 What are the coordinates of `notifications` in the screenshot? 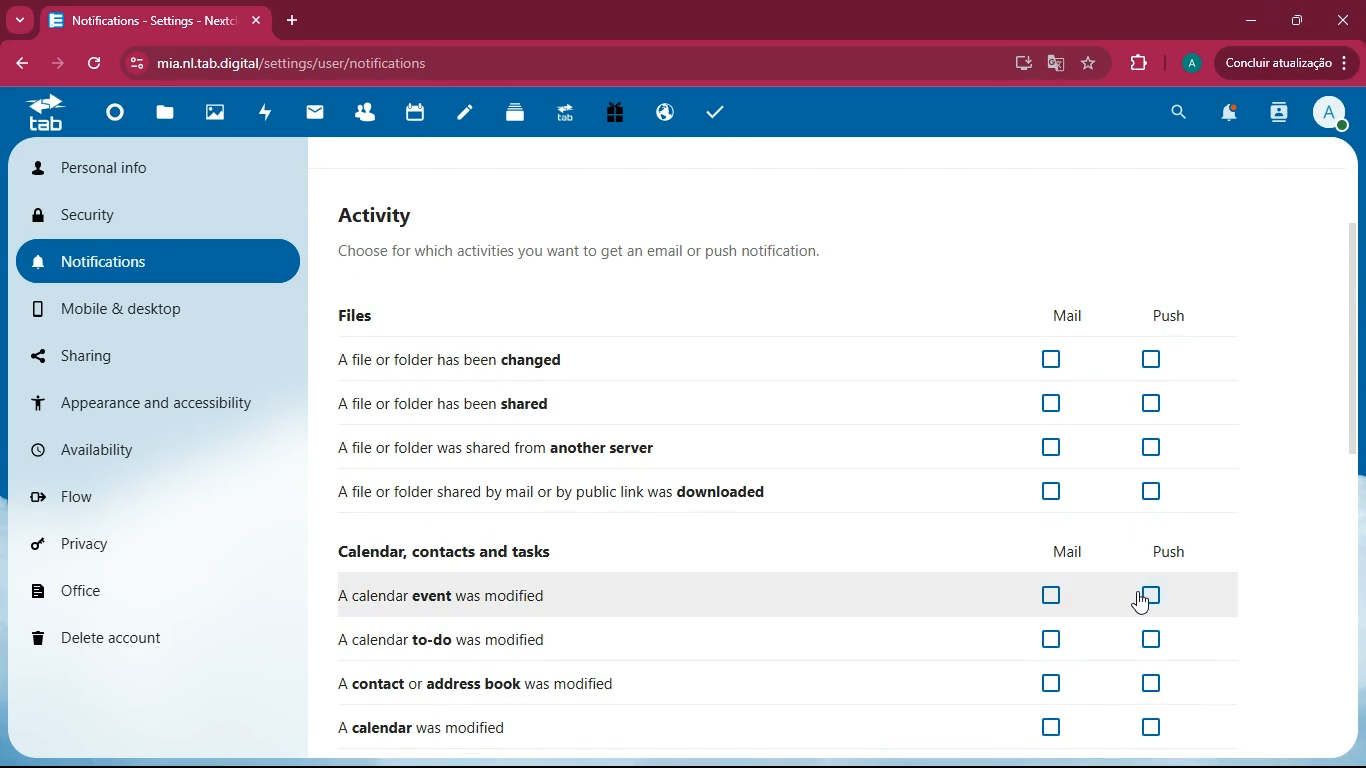 It's located at (1233, 115).